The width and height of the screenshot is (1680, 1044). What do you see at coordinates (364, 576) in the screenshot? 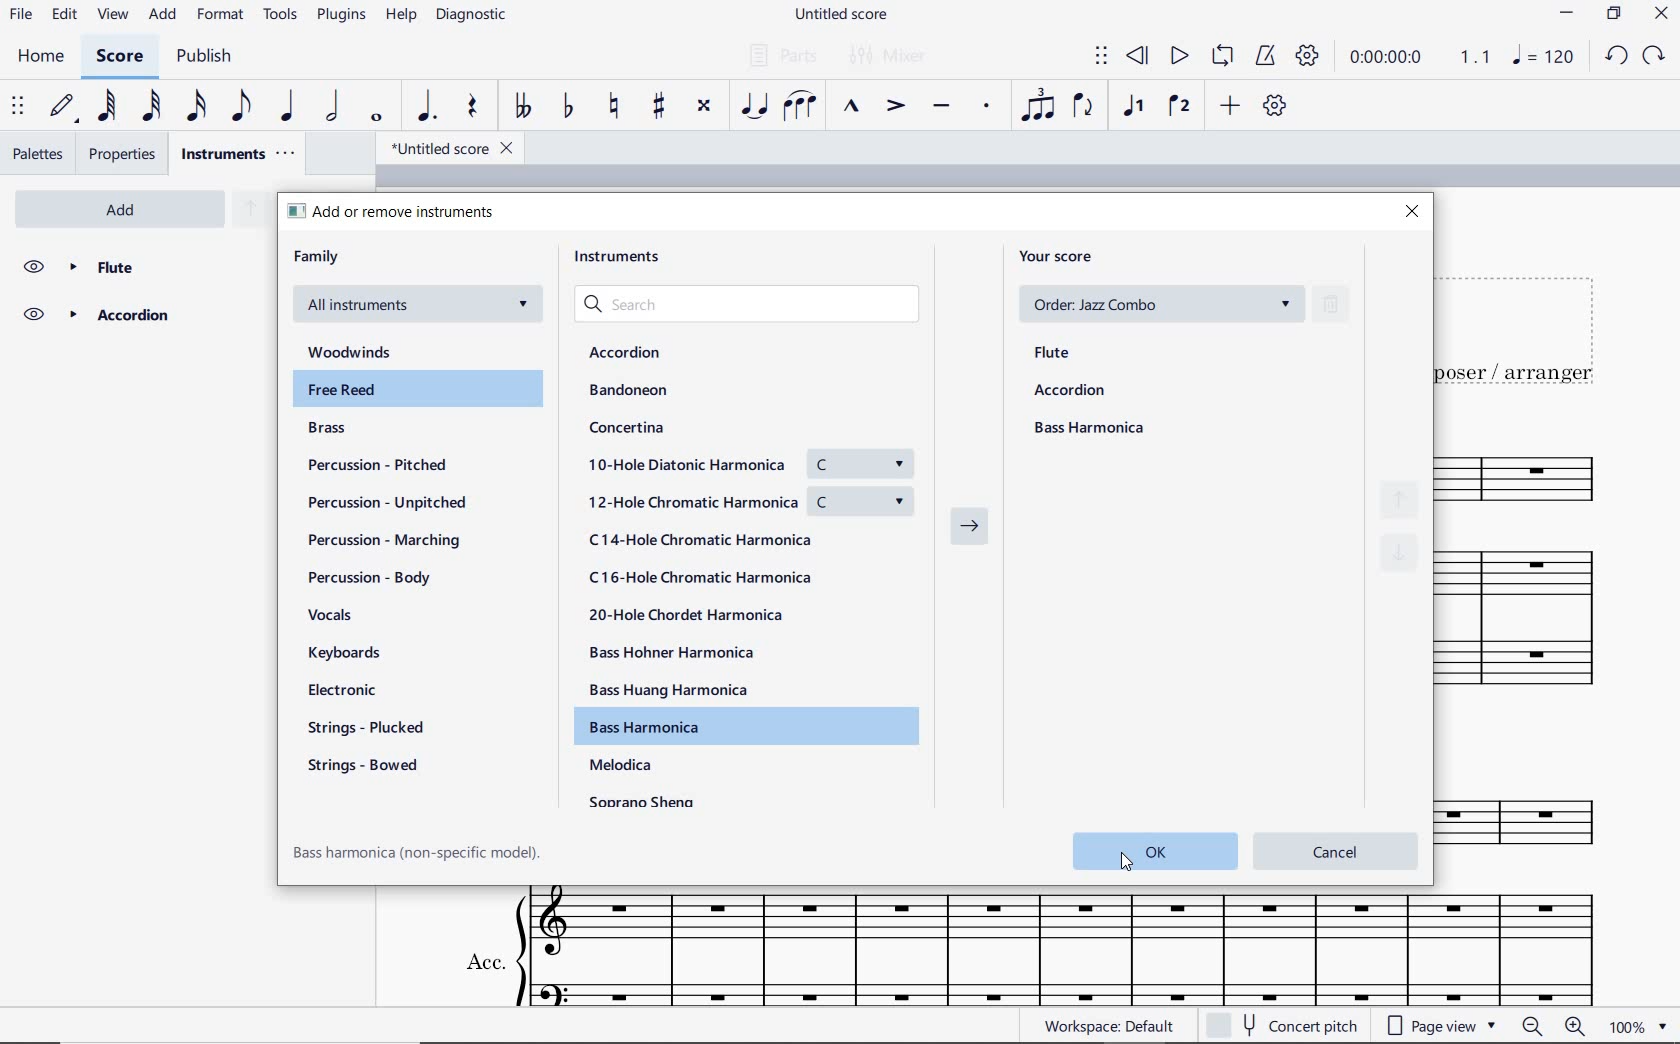
I see `percussion - body` at bounding box center [364, 576].